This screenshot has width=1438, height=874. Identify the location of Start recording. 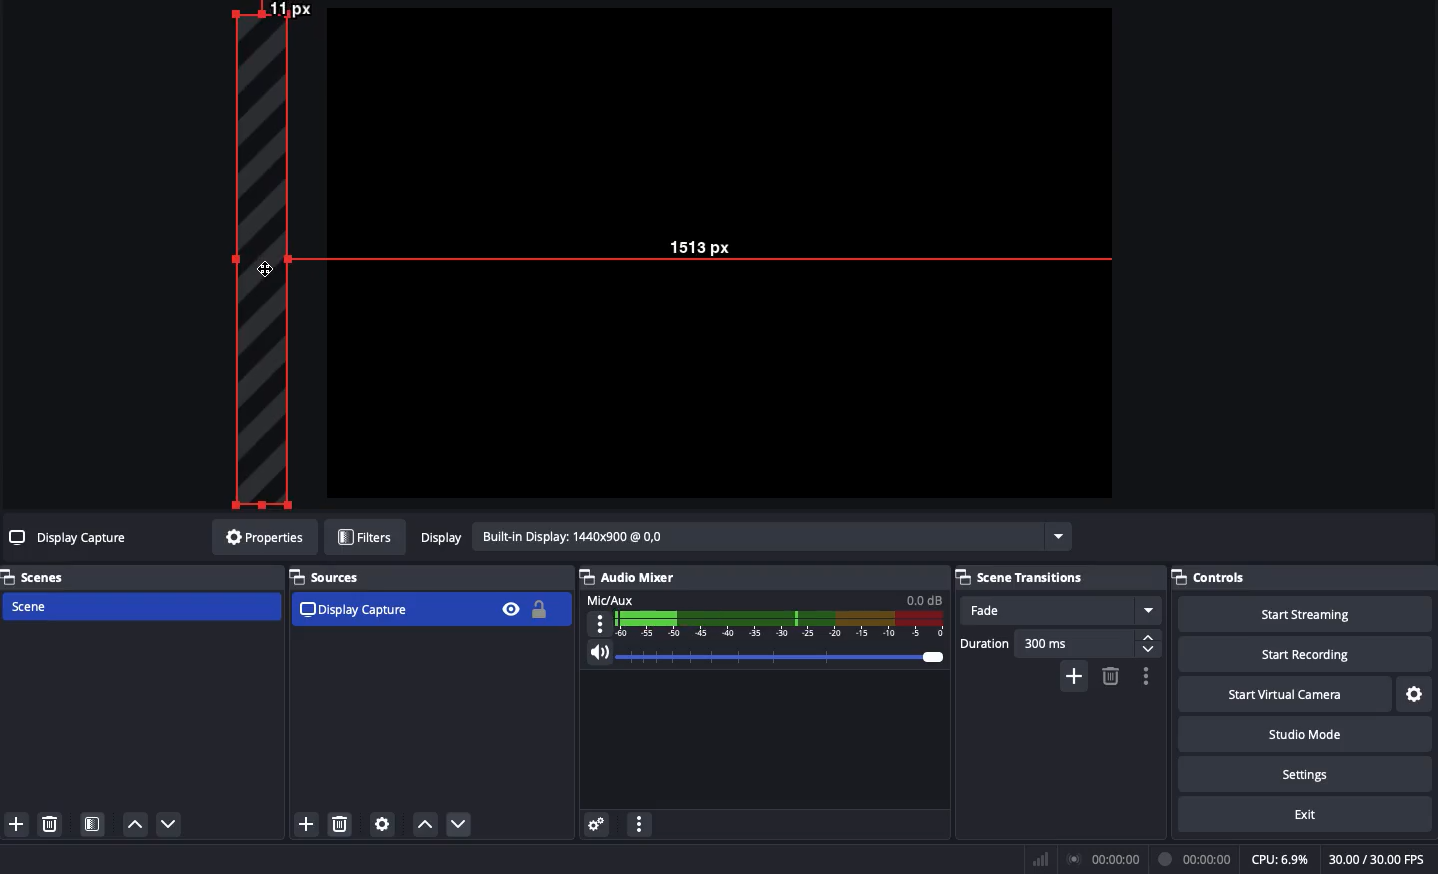
(1308, 653).